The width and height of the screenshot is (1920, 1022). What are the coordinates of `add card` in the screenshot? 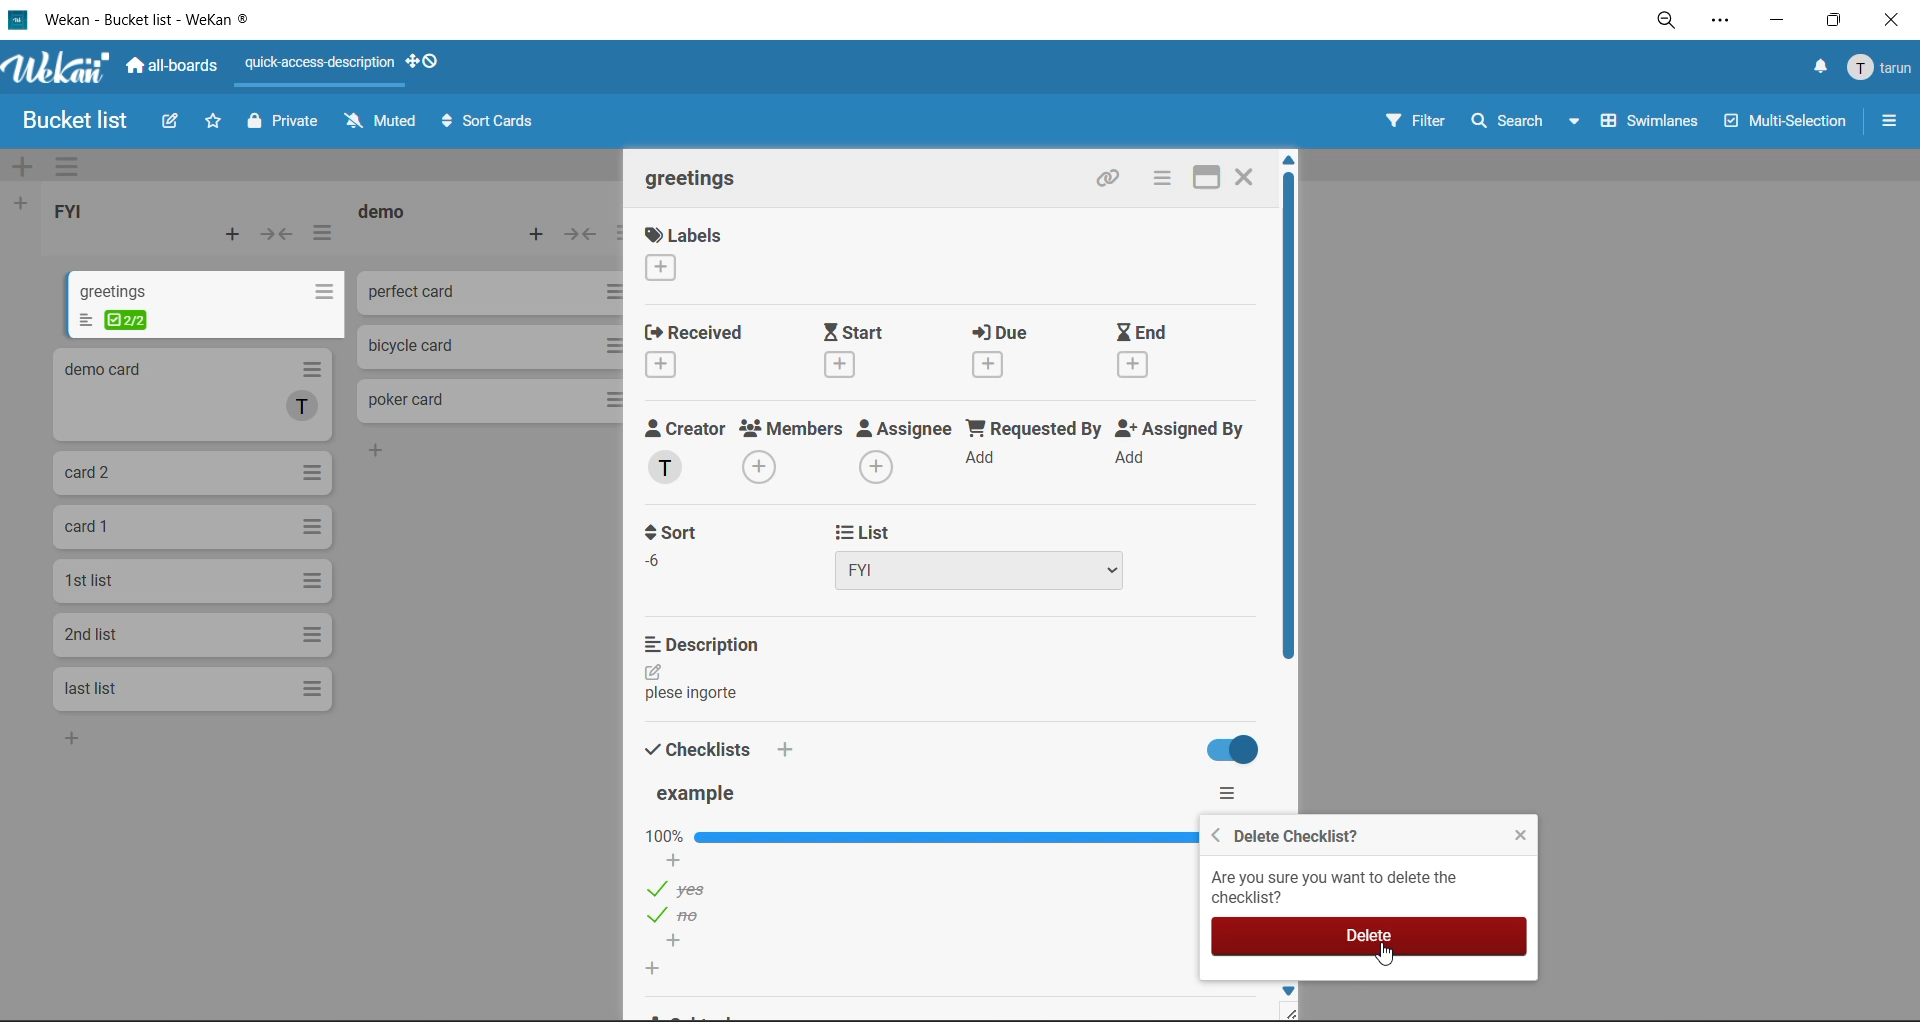 It's located at (239, 236).